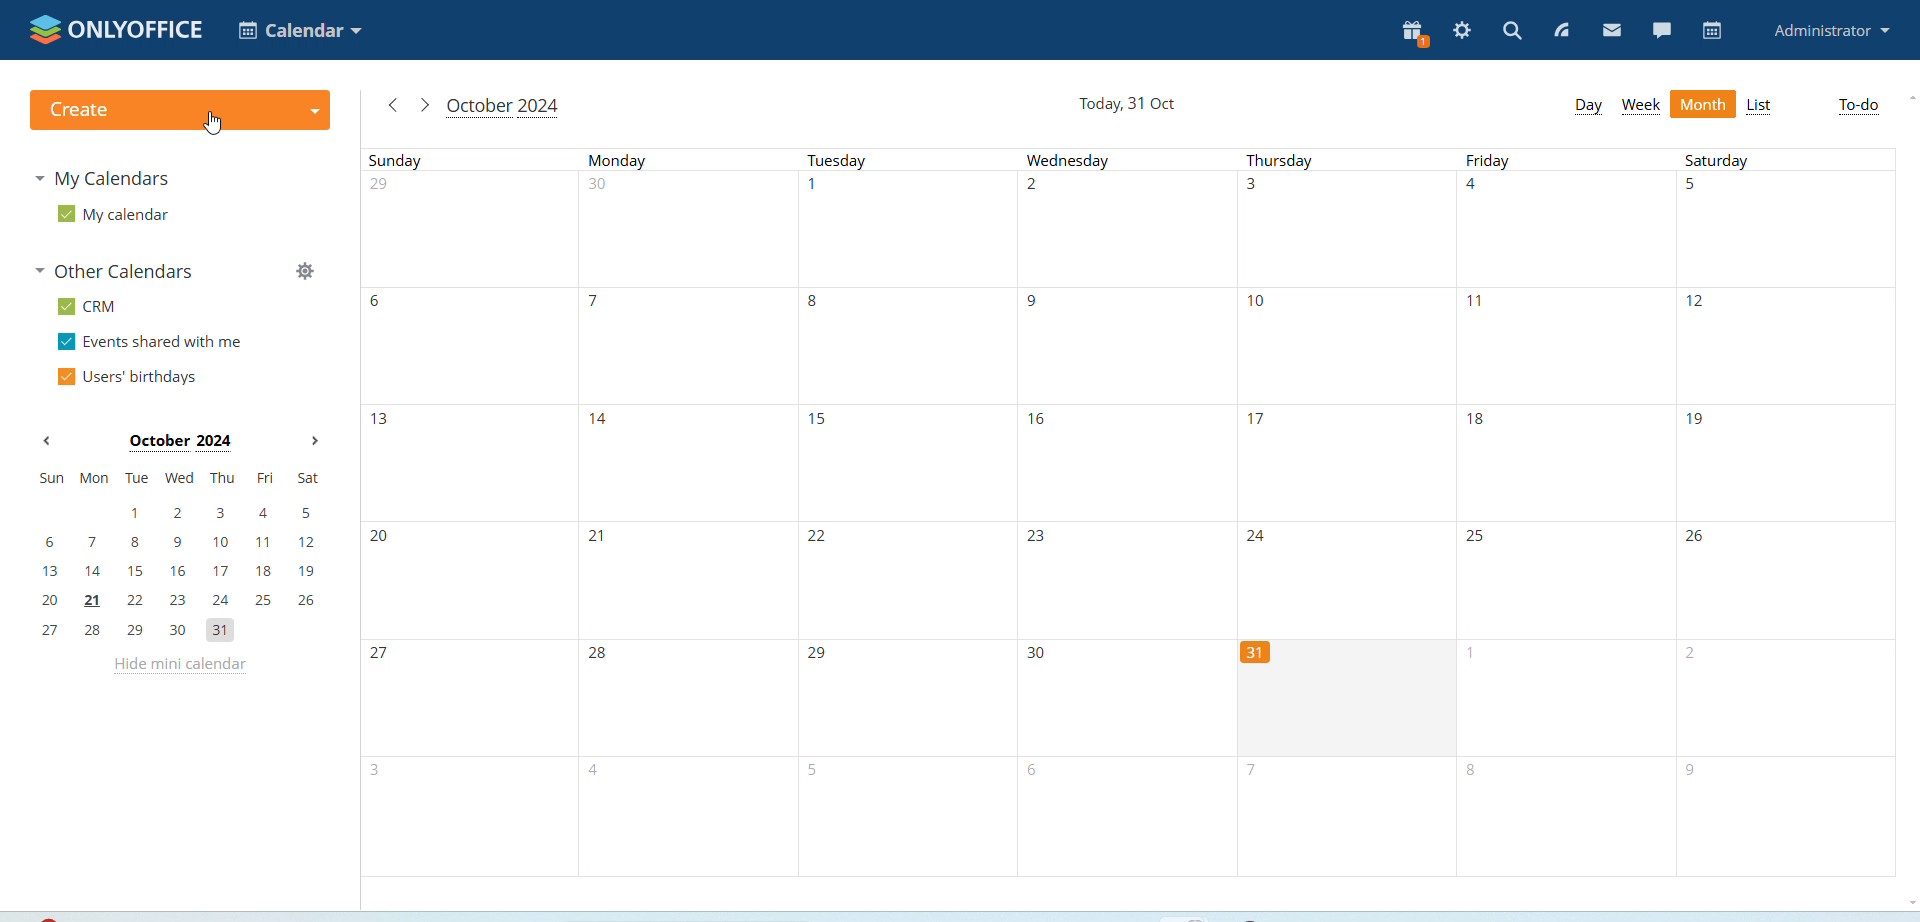  Describe the element at coordinates (1566, 513) in the screenshot. I see `Fridays` at that location.